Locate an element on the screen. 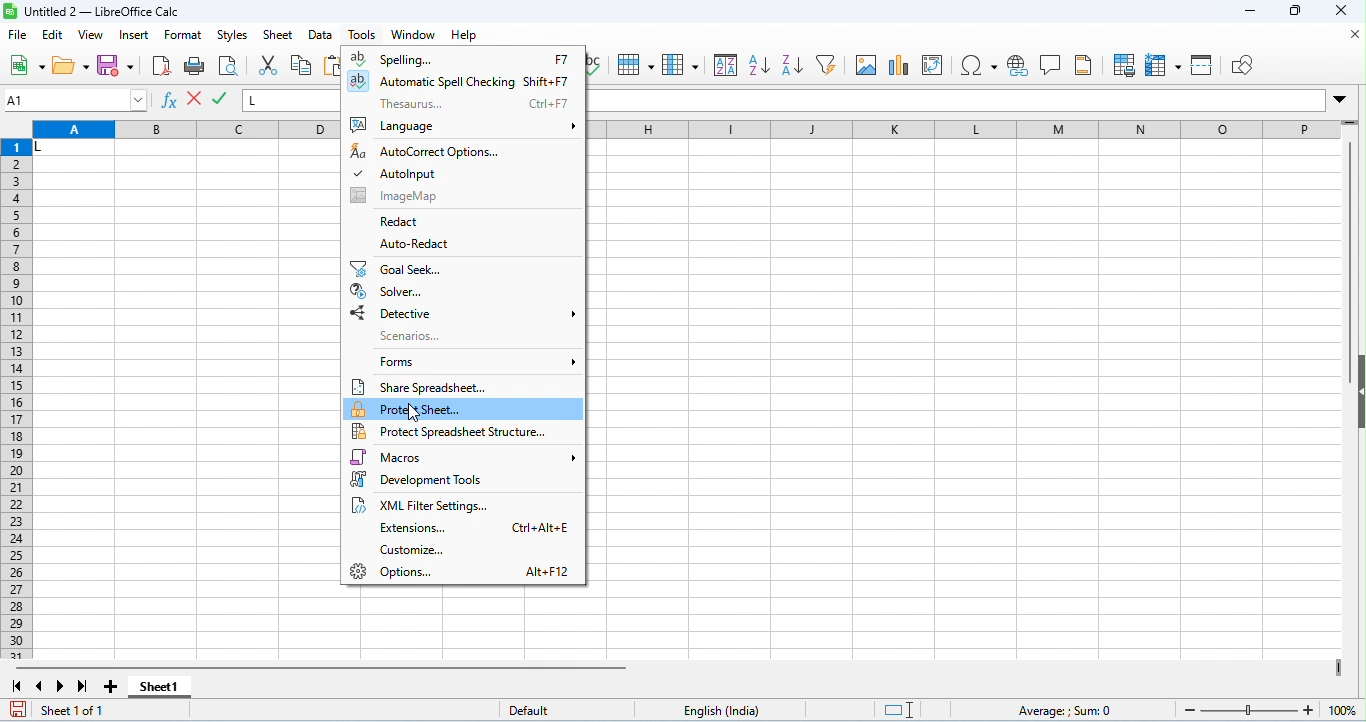 The width and height of the screenshot is (1366, 722). paste is located at coordinates (330, 66).